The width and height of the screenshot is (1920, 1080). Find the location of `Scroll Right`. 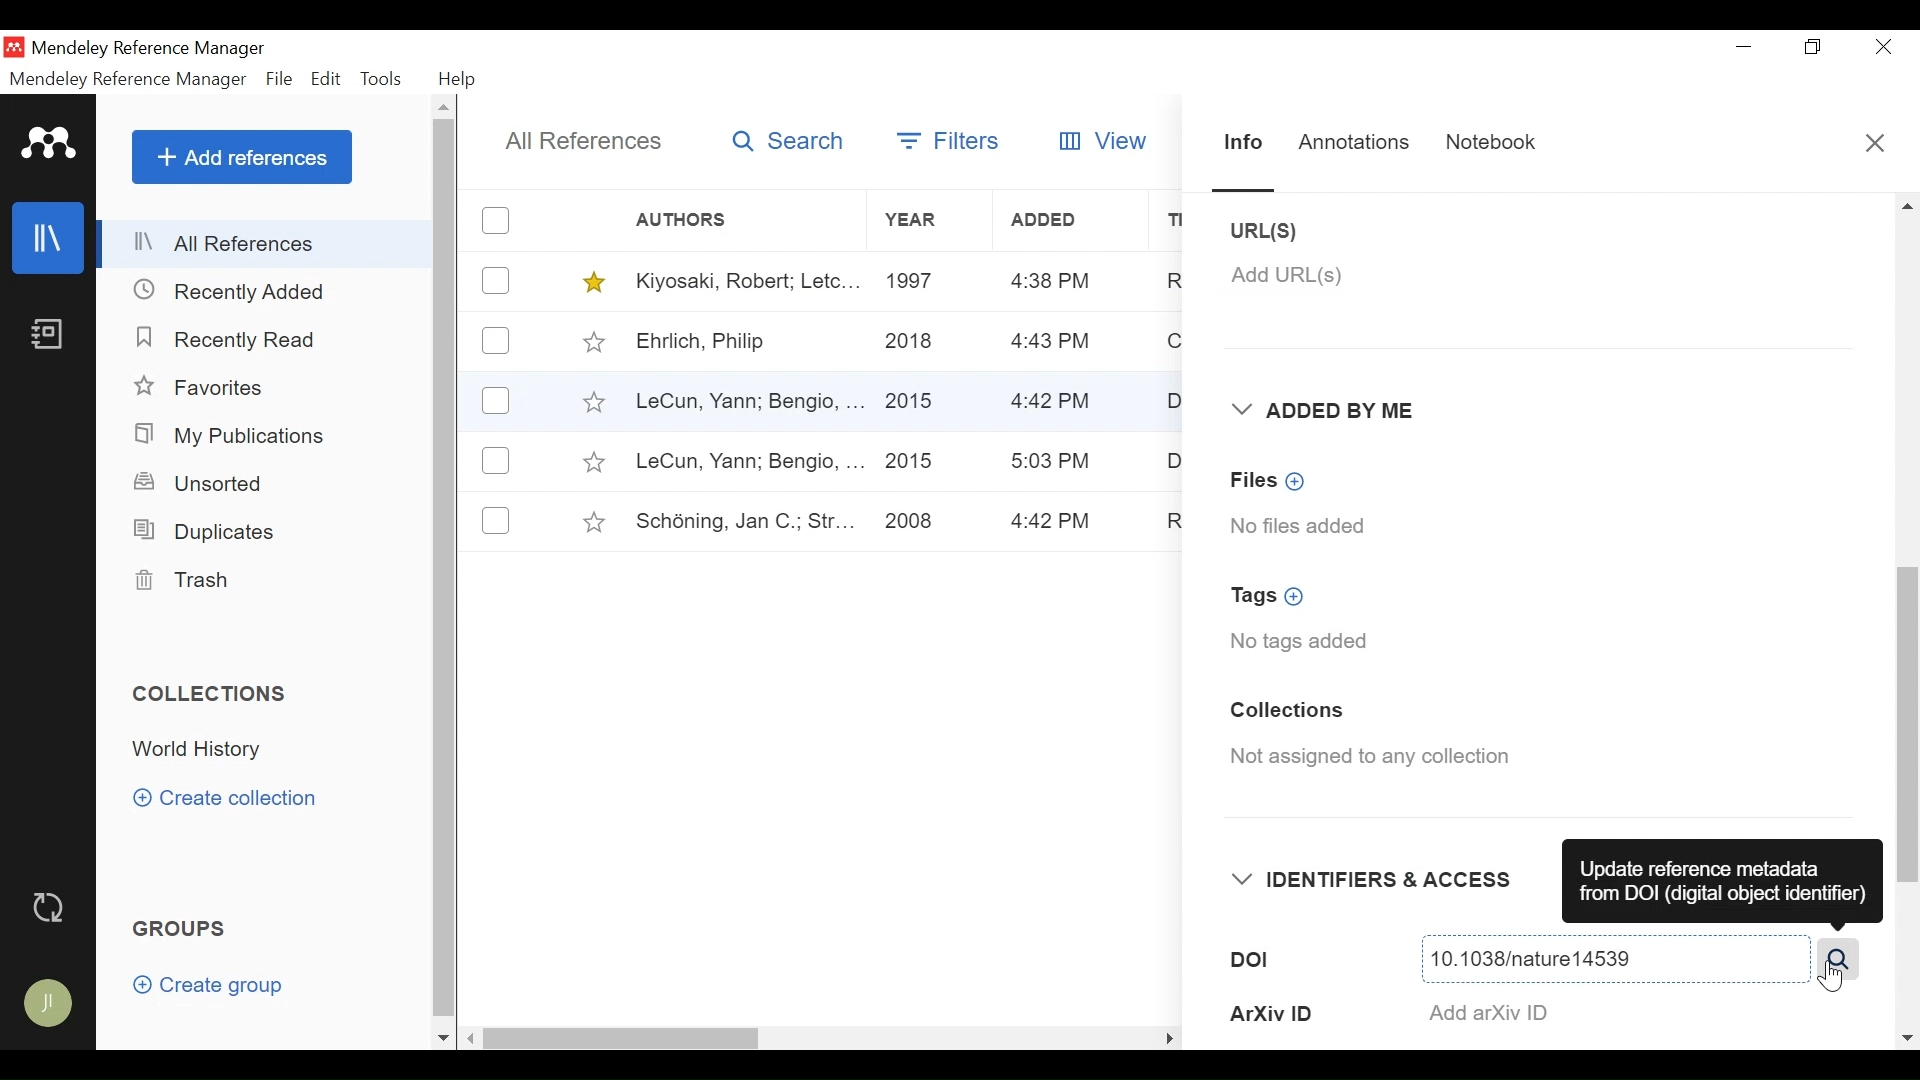

Scroll Right is located at coordinates (1907, 1038).